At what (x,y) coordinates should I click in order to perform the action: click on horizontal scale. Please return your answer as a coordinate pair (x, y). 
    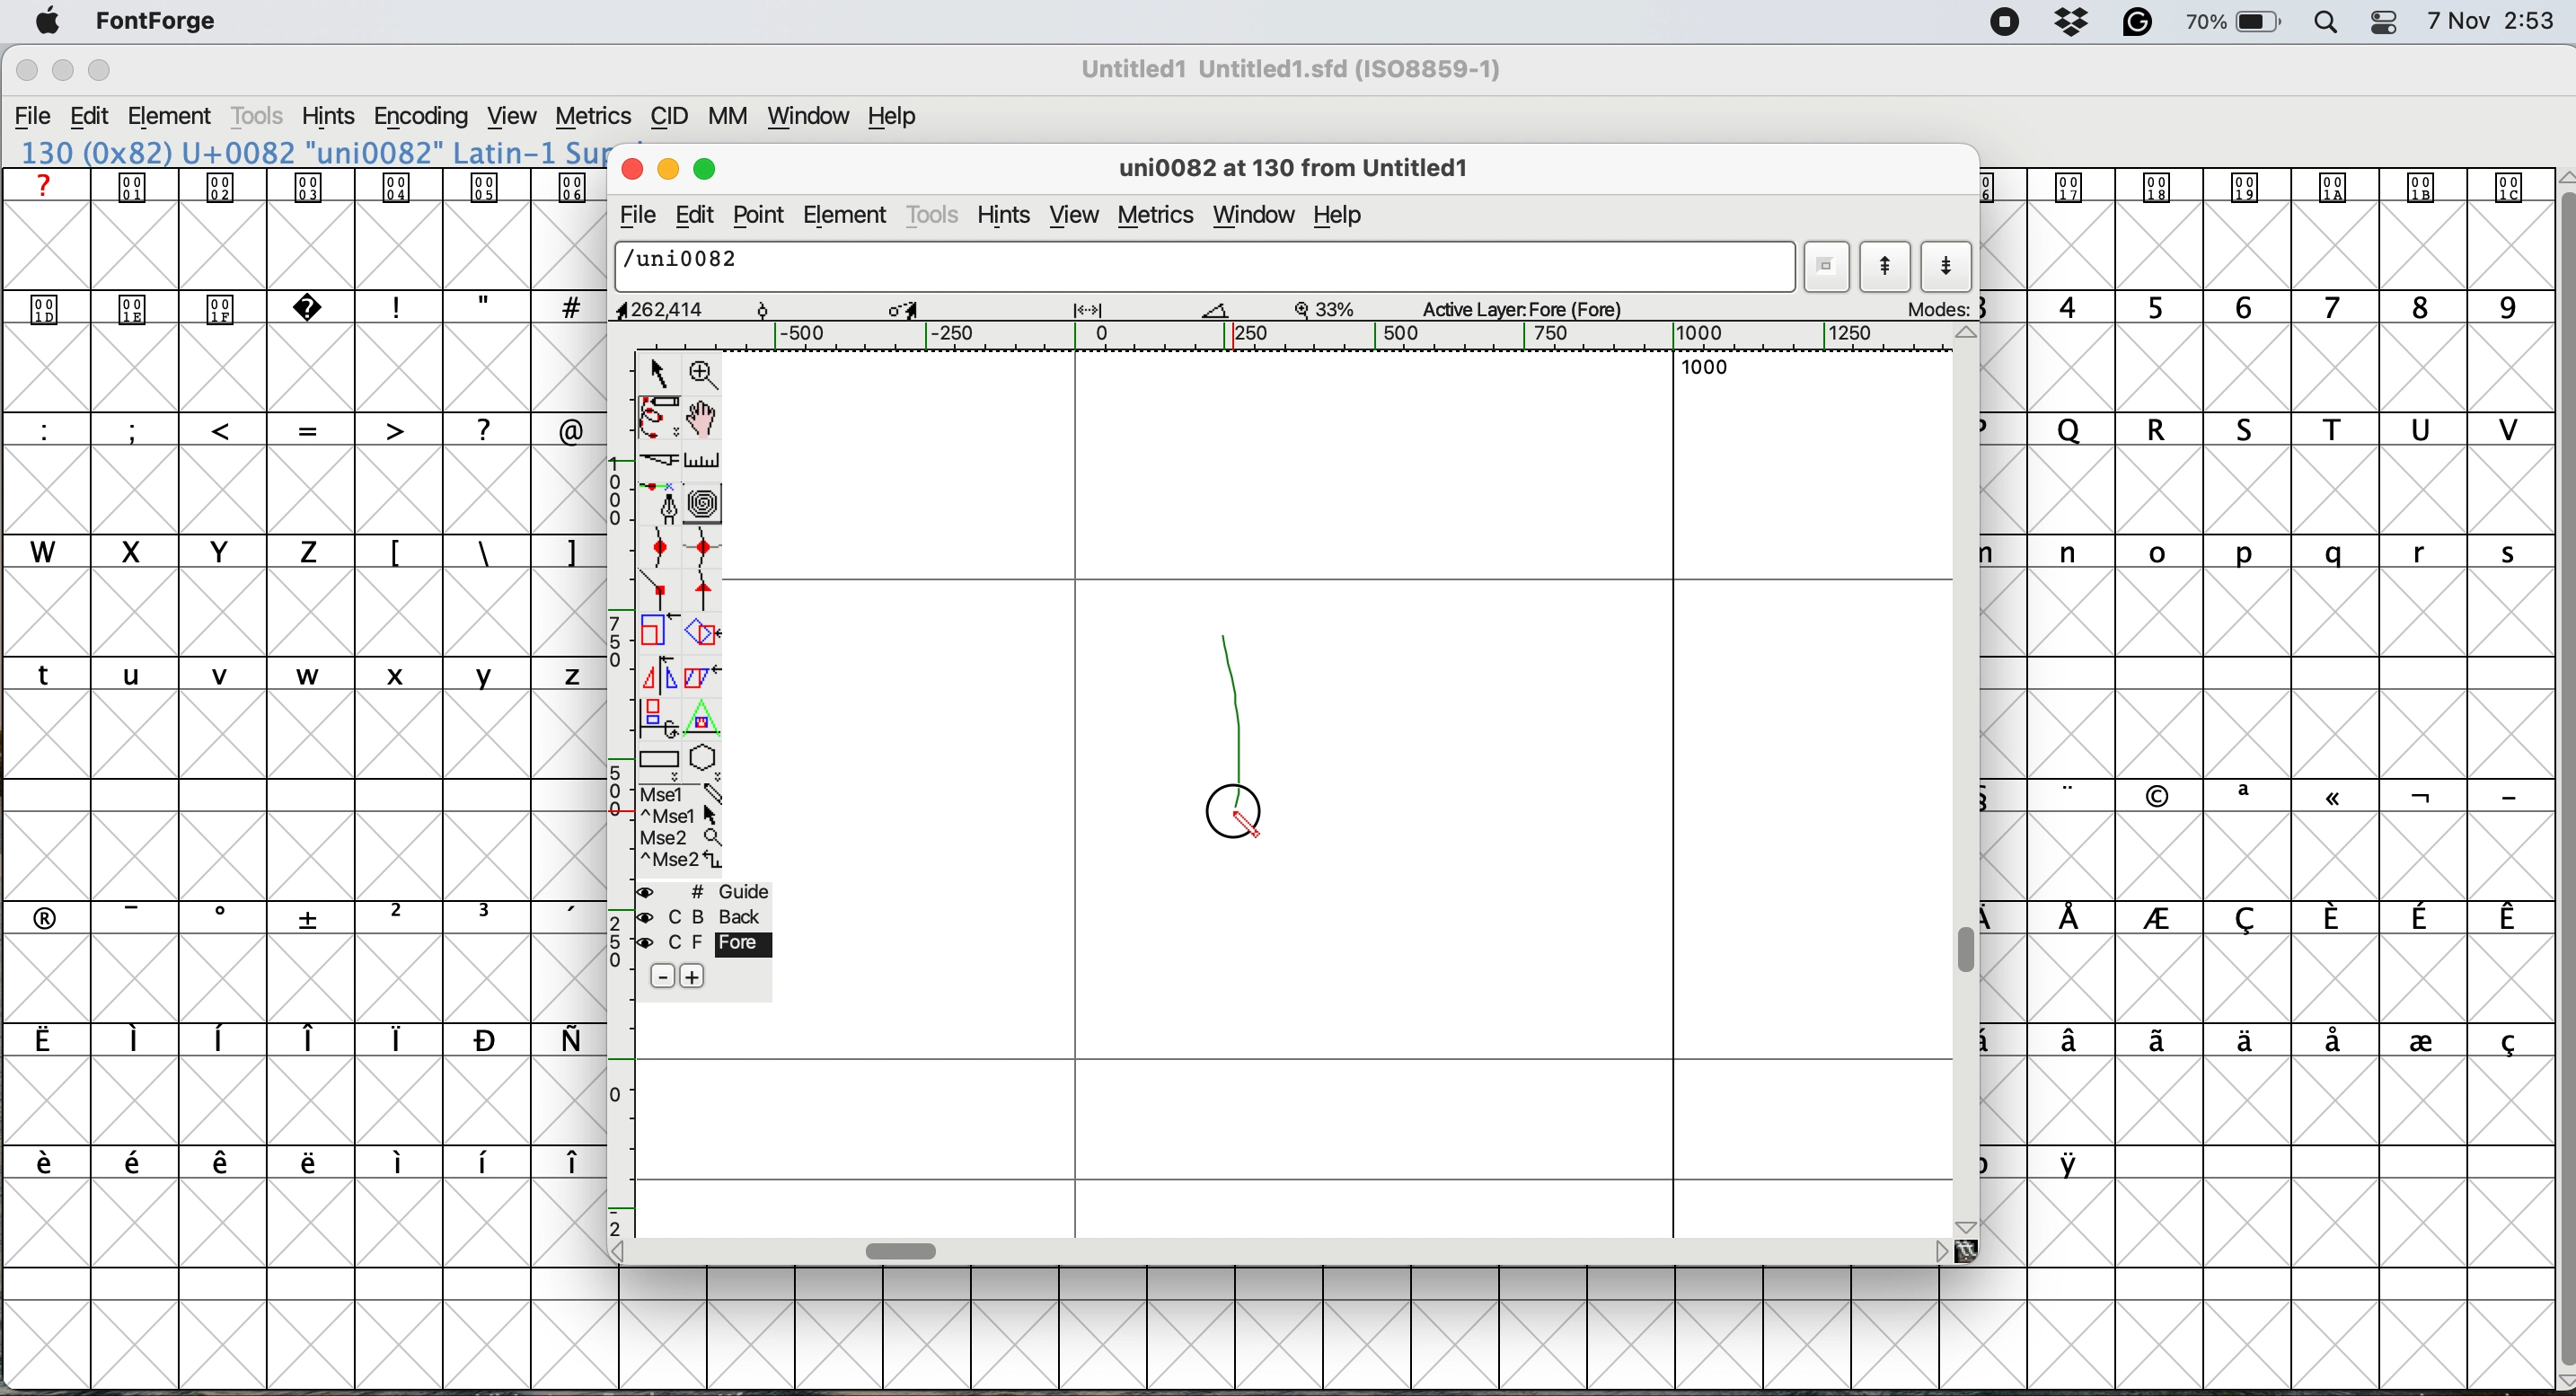
    Looking at the image, I should click on (1336, 337).